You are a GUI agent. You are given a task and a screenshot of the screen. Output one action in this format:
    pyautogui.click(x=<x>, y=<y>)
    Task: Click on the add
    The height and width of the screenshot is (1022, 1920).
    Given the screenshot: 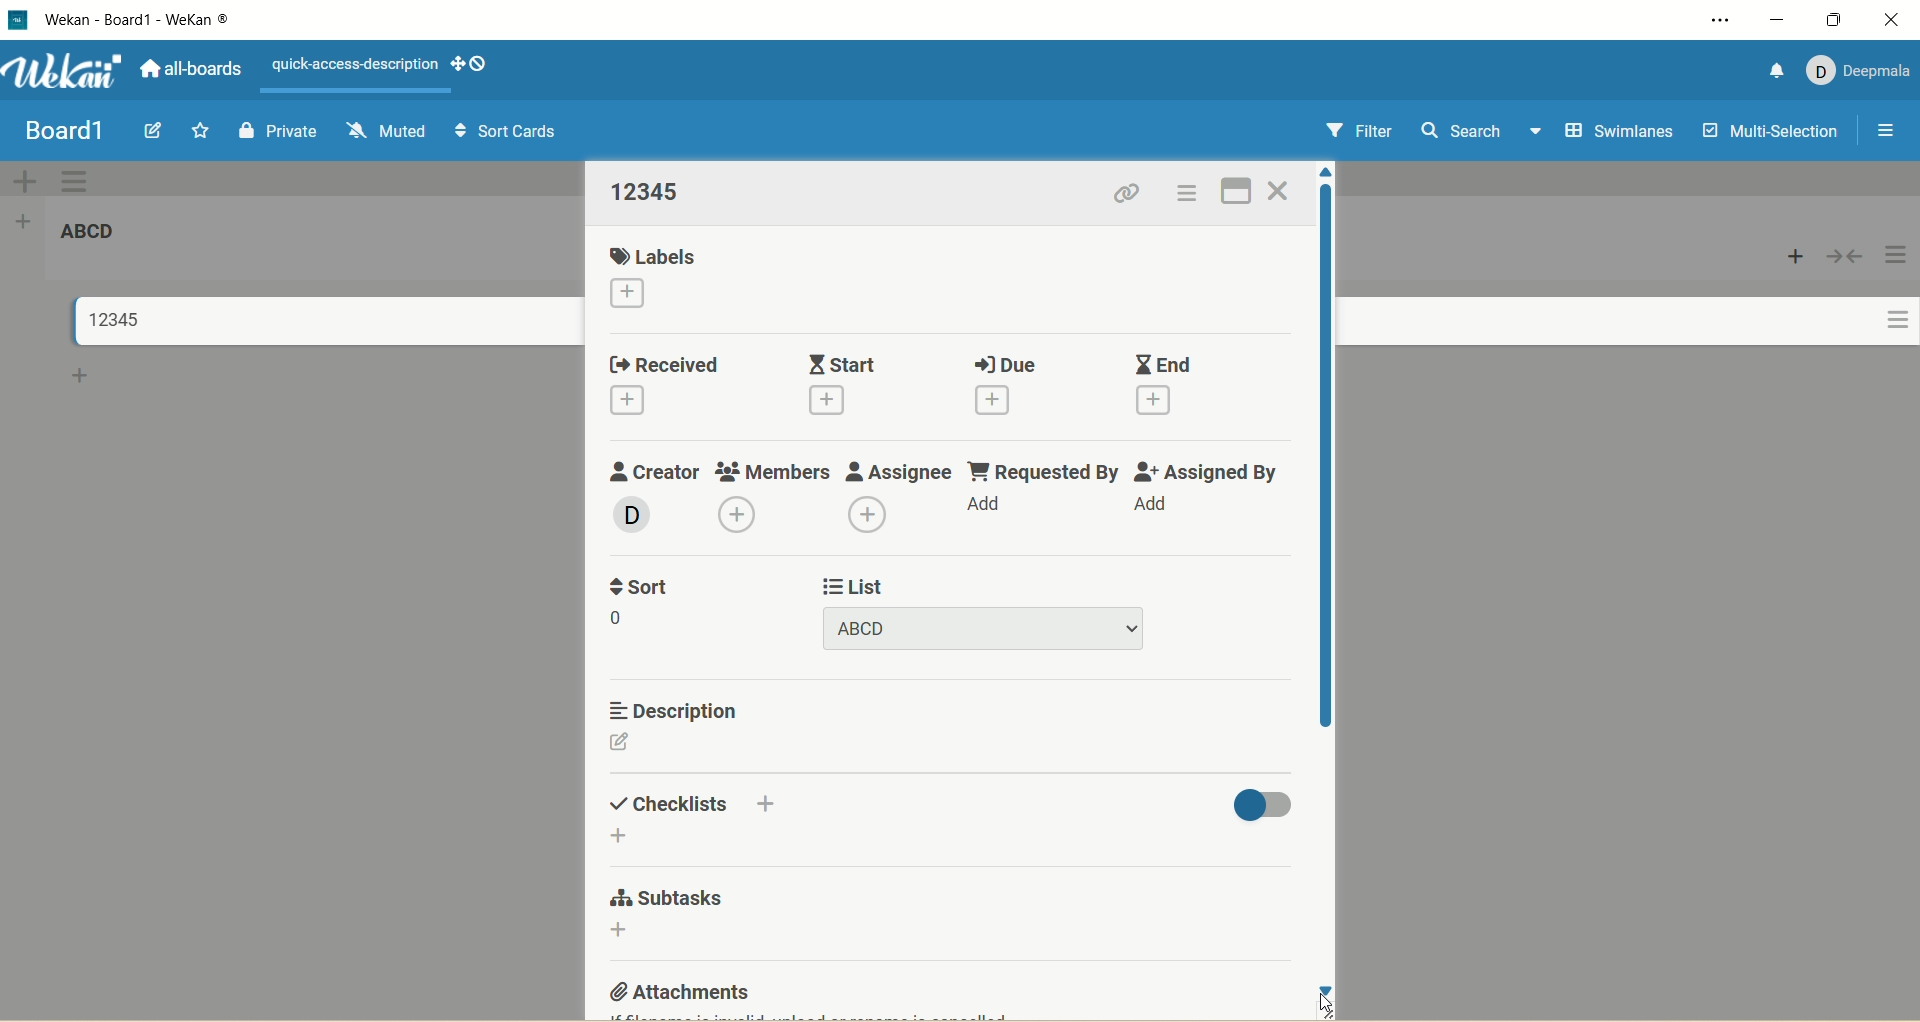 What is the action you would take?
    pyautogui.click(x=871, y=516)
    